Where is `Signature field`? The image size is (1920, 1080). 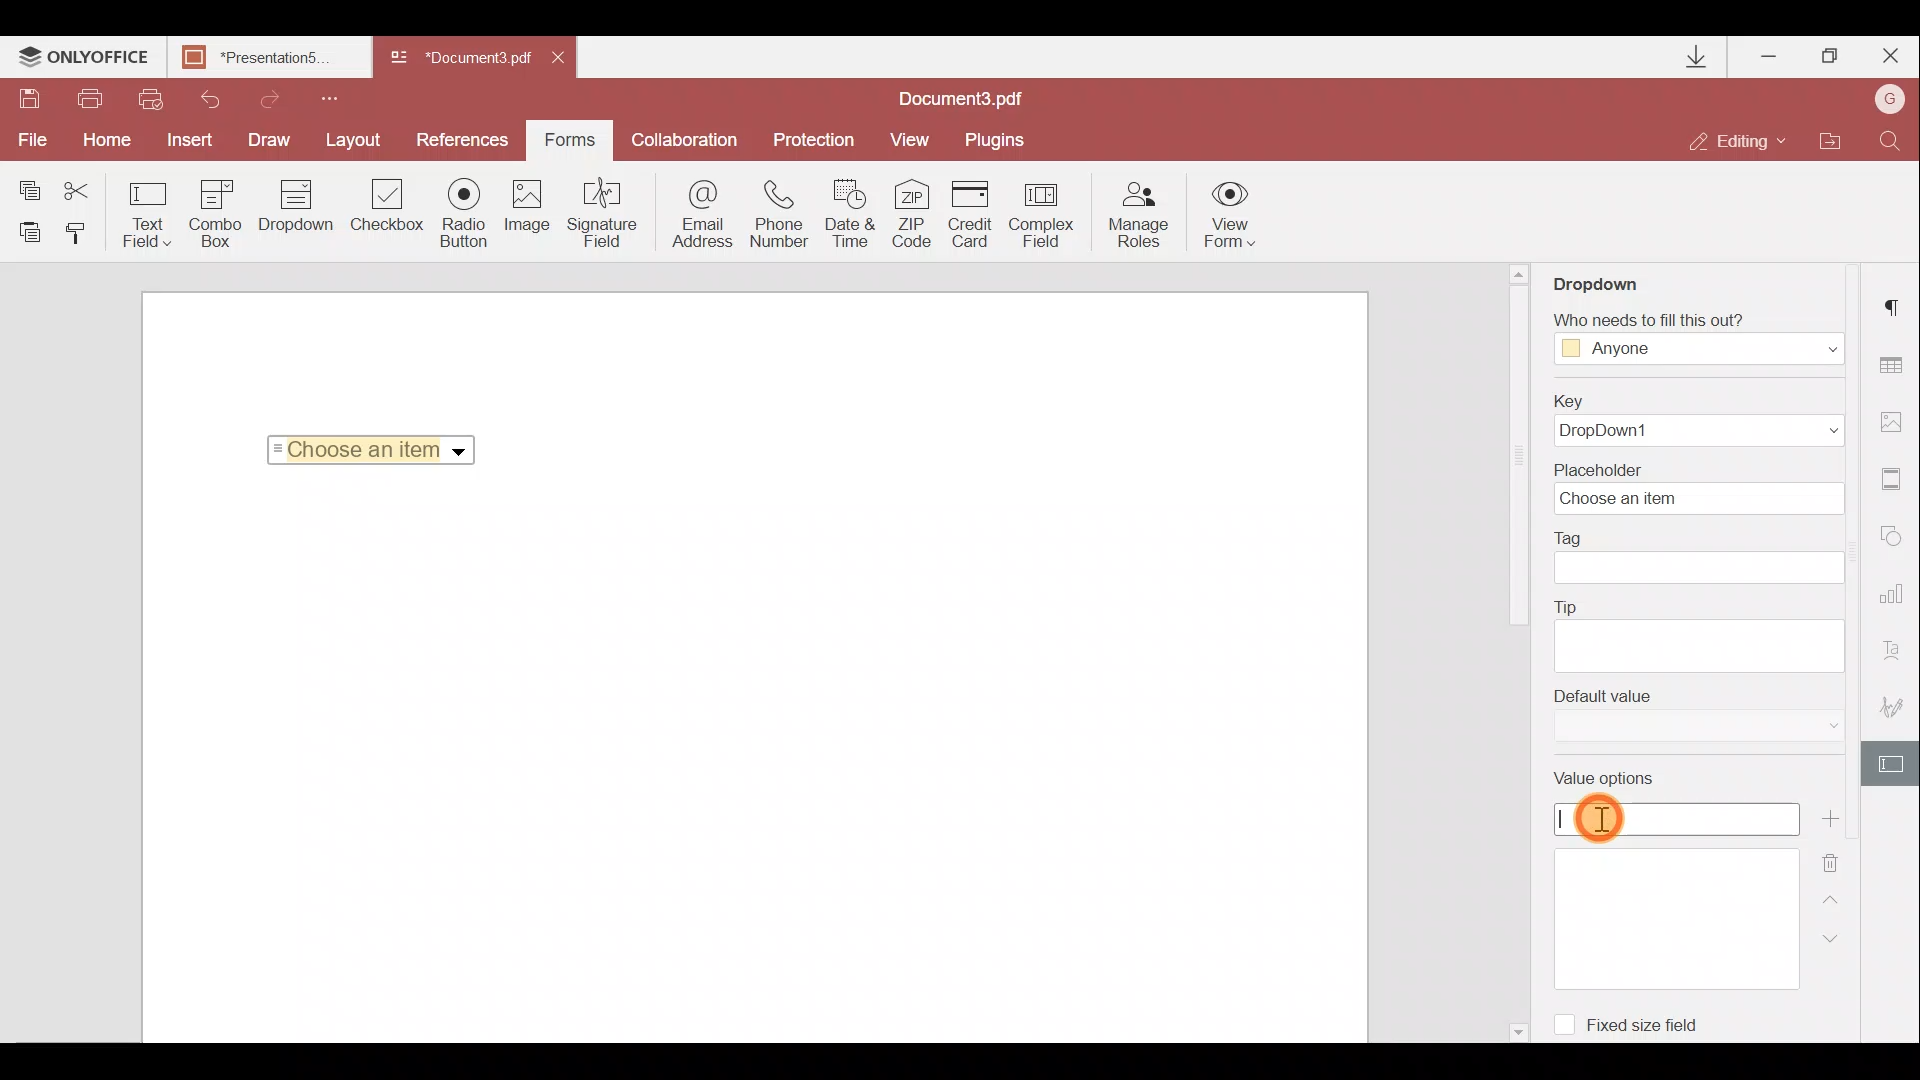
Signature field is located at coordinates (598, 212).